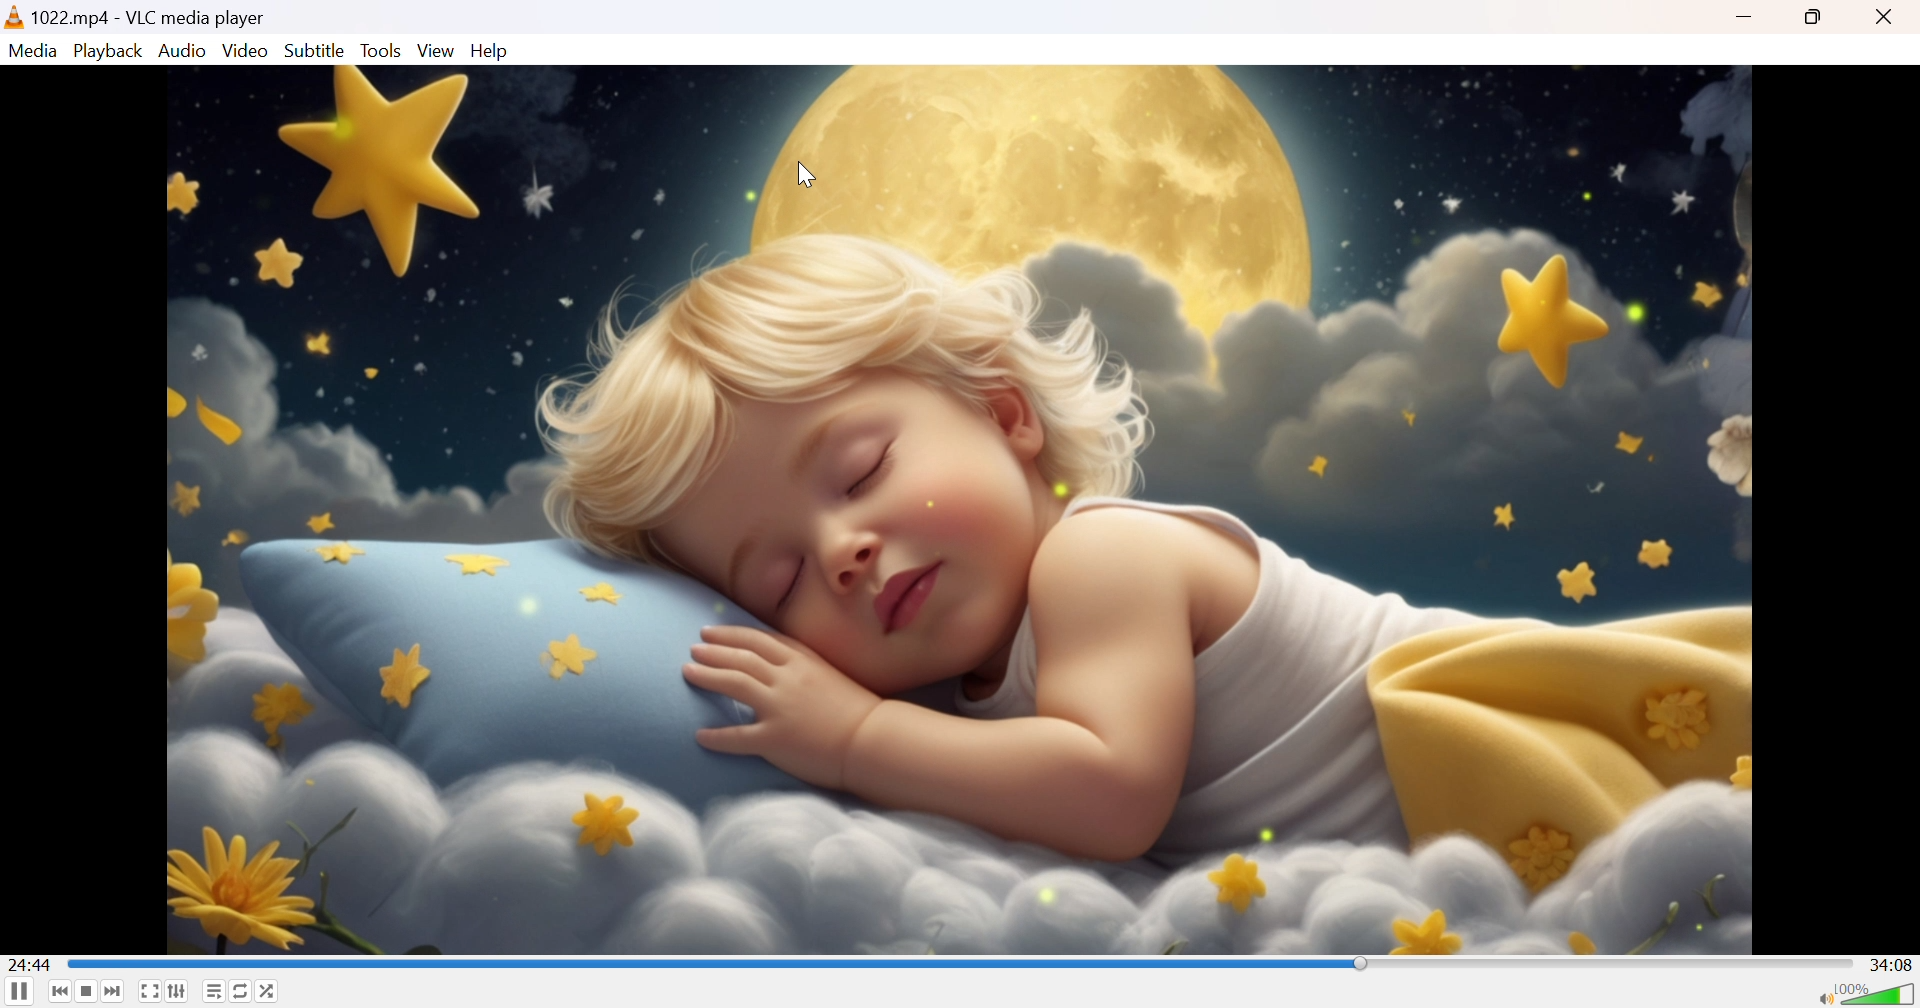 Image resolution: width=1920 pixels, height=1008 pixels. I want to click on video, so click(962, 508).